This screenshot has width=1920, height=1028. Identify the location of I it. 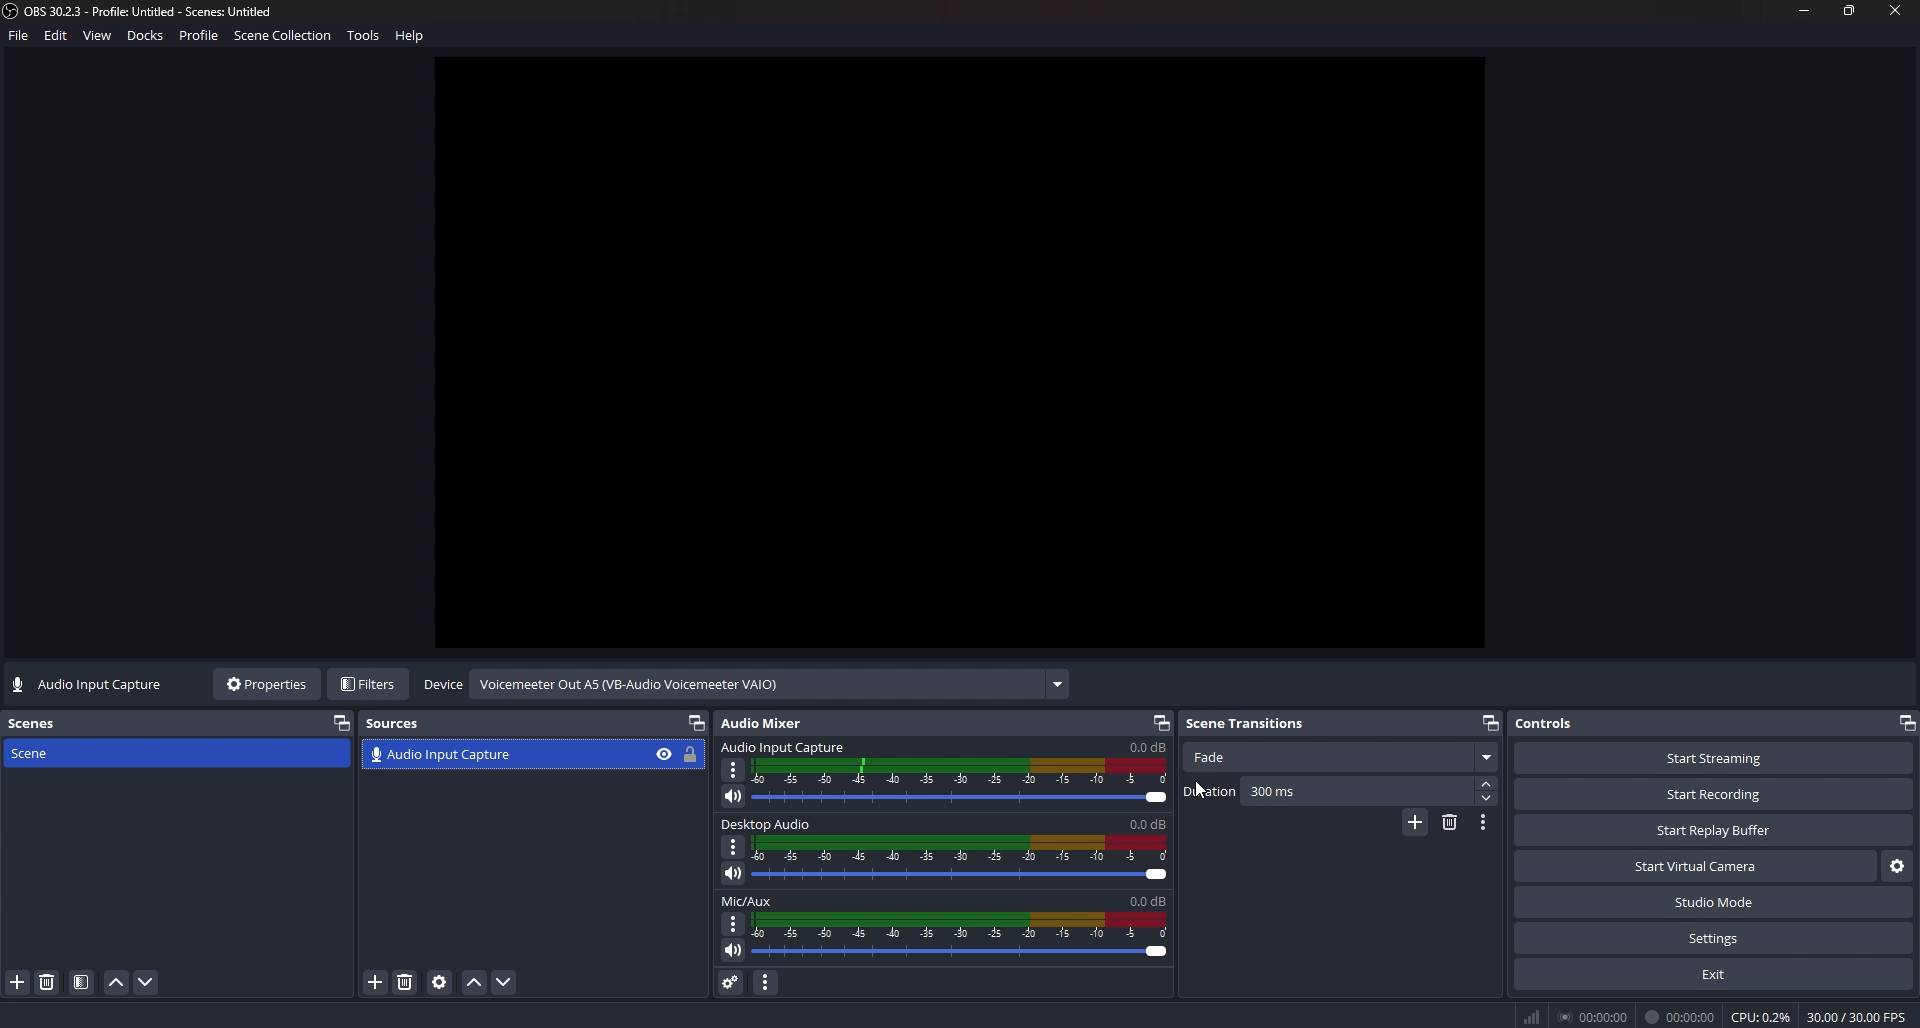
(1682, 1016).